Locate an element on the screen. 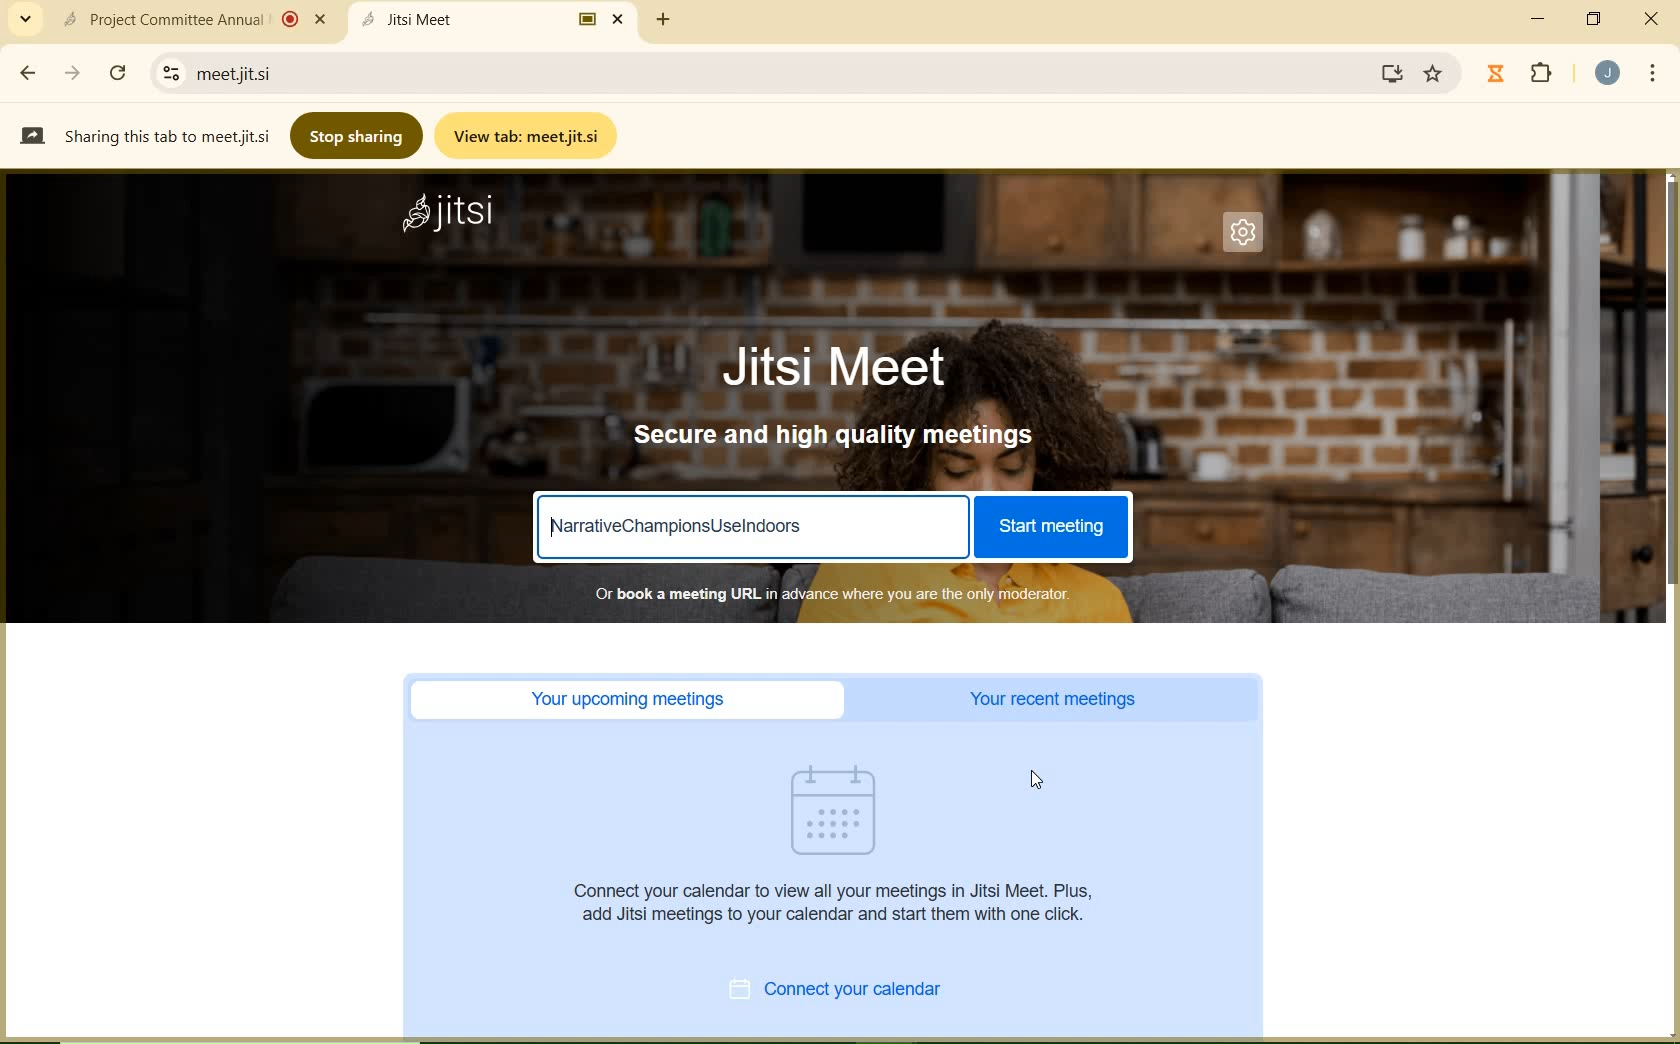 The image size is (1680, 1044). favorite is located at coordinates (1435, 70).